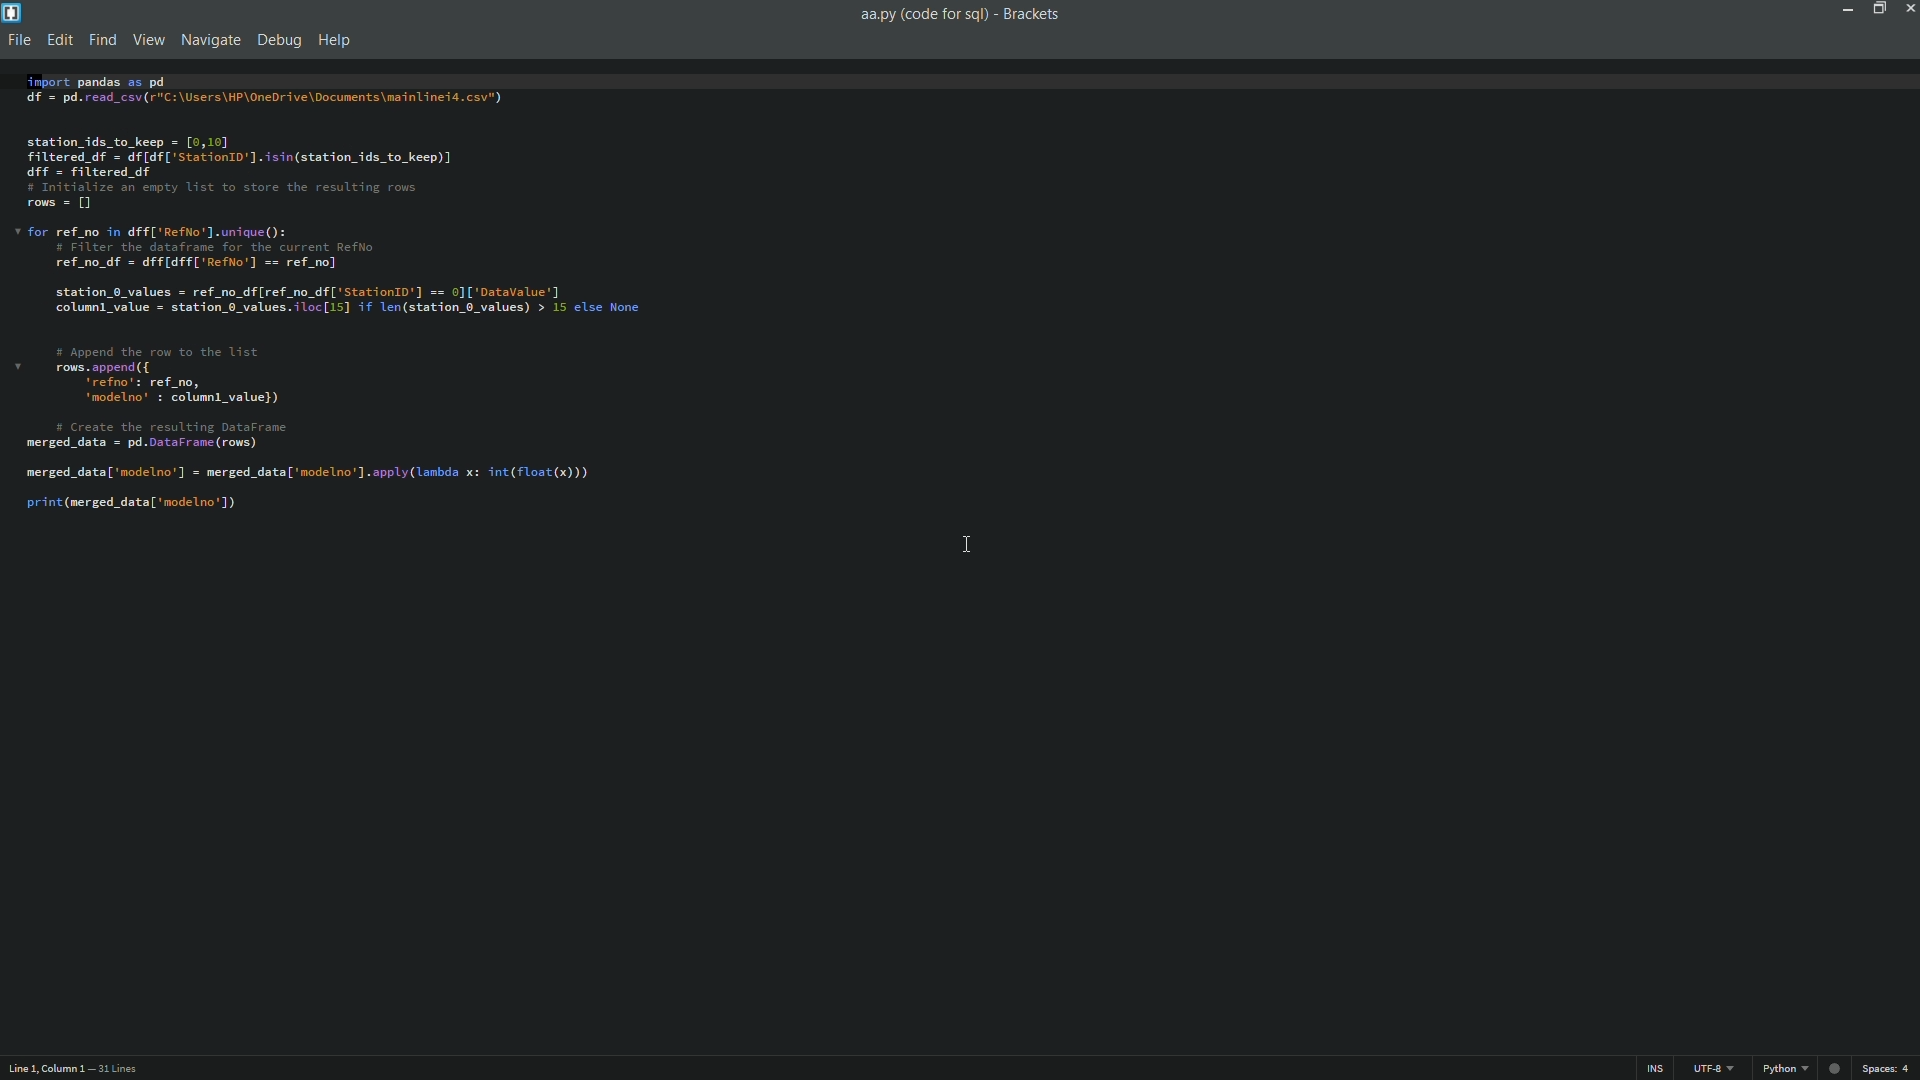 This screenshot has width=1920, height=1080. What do you see at coordinates (12, 12) in the screenshot?
I see `app icon` at bounding box center [12, 12].